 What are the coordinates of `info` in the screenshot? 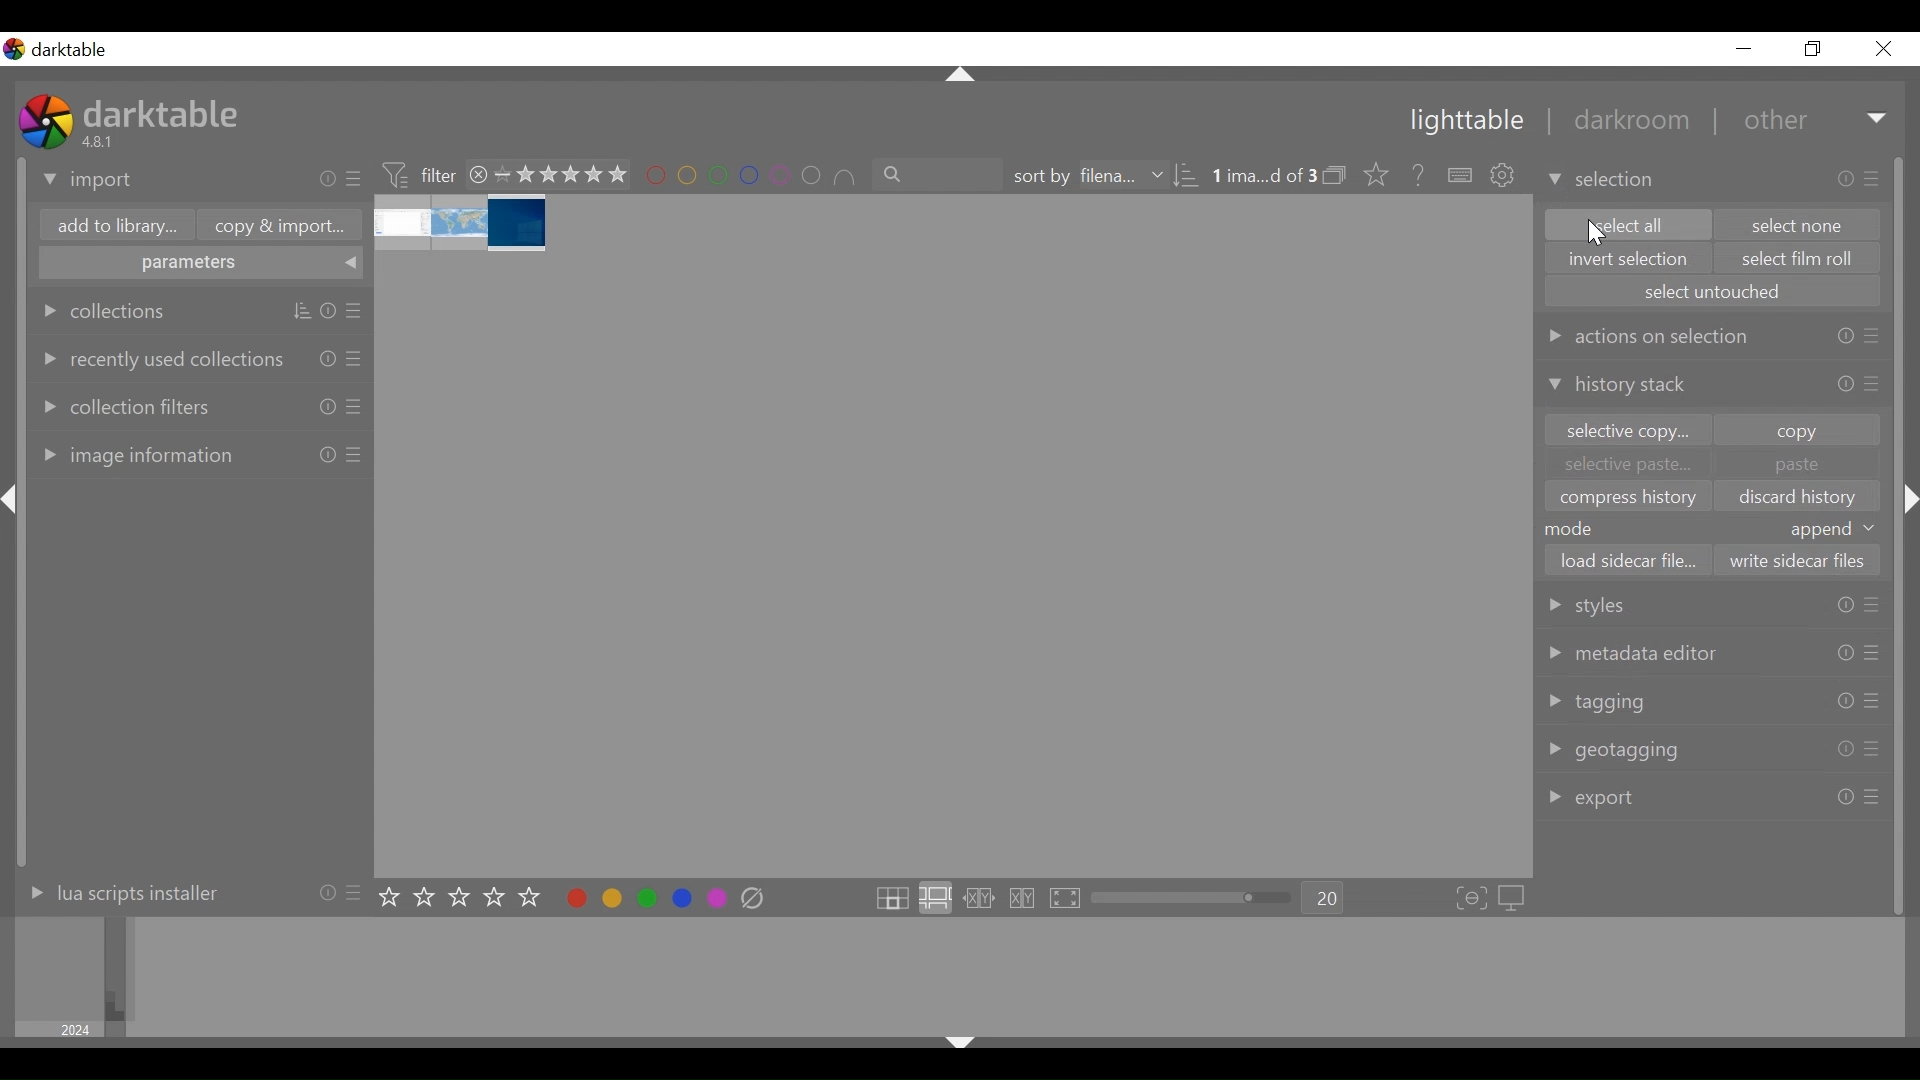 It's located at (1845, 654).